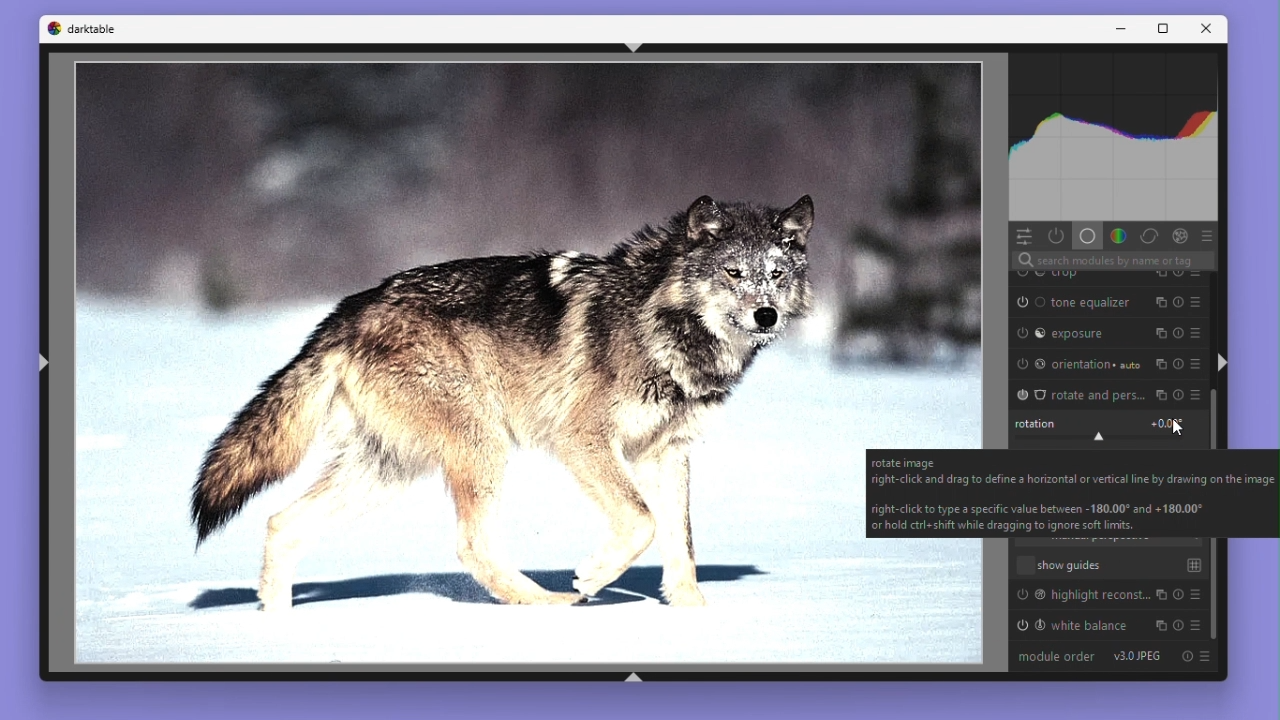 The image size is (1280, 720). Describe the element at coordinates (1107, 595) in the screenshot. I see `` at that location.